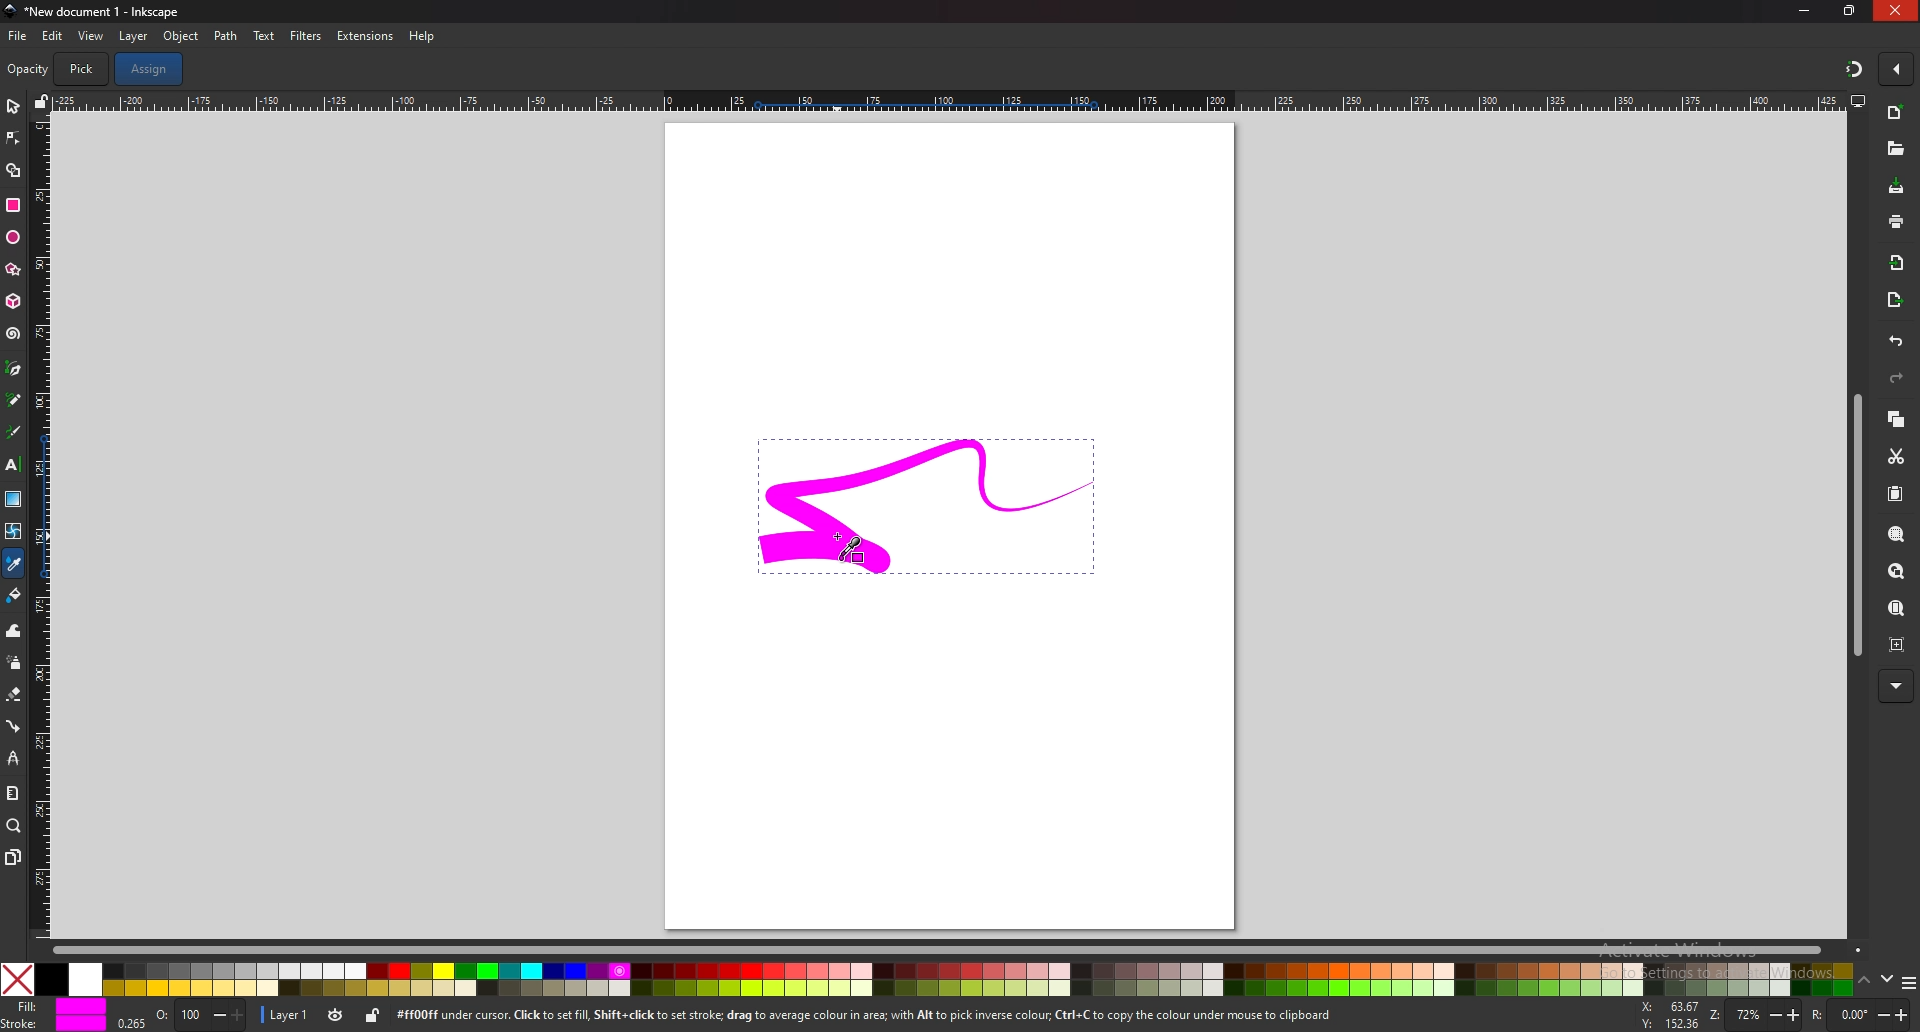 The height and width of the screenshot is (1032, 1920). What do you see at coordinates (367, 36) in the screenshot?
I see `extensions` at bounding box center [367, 36].